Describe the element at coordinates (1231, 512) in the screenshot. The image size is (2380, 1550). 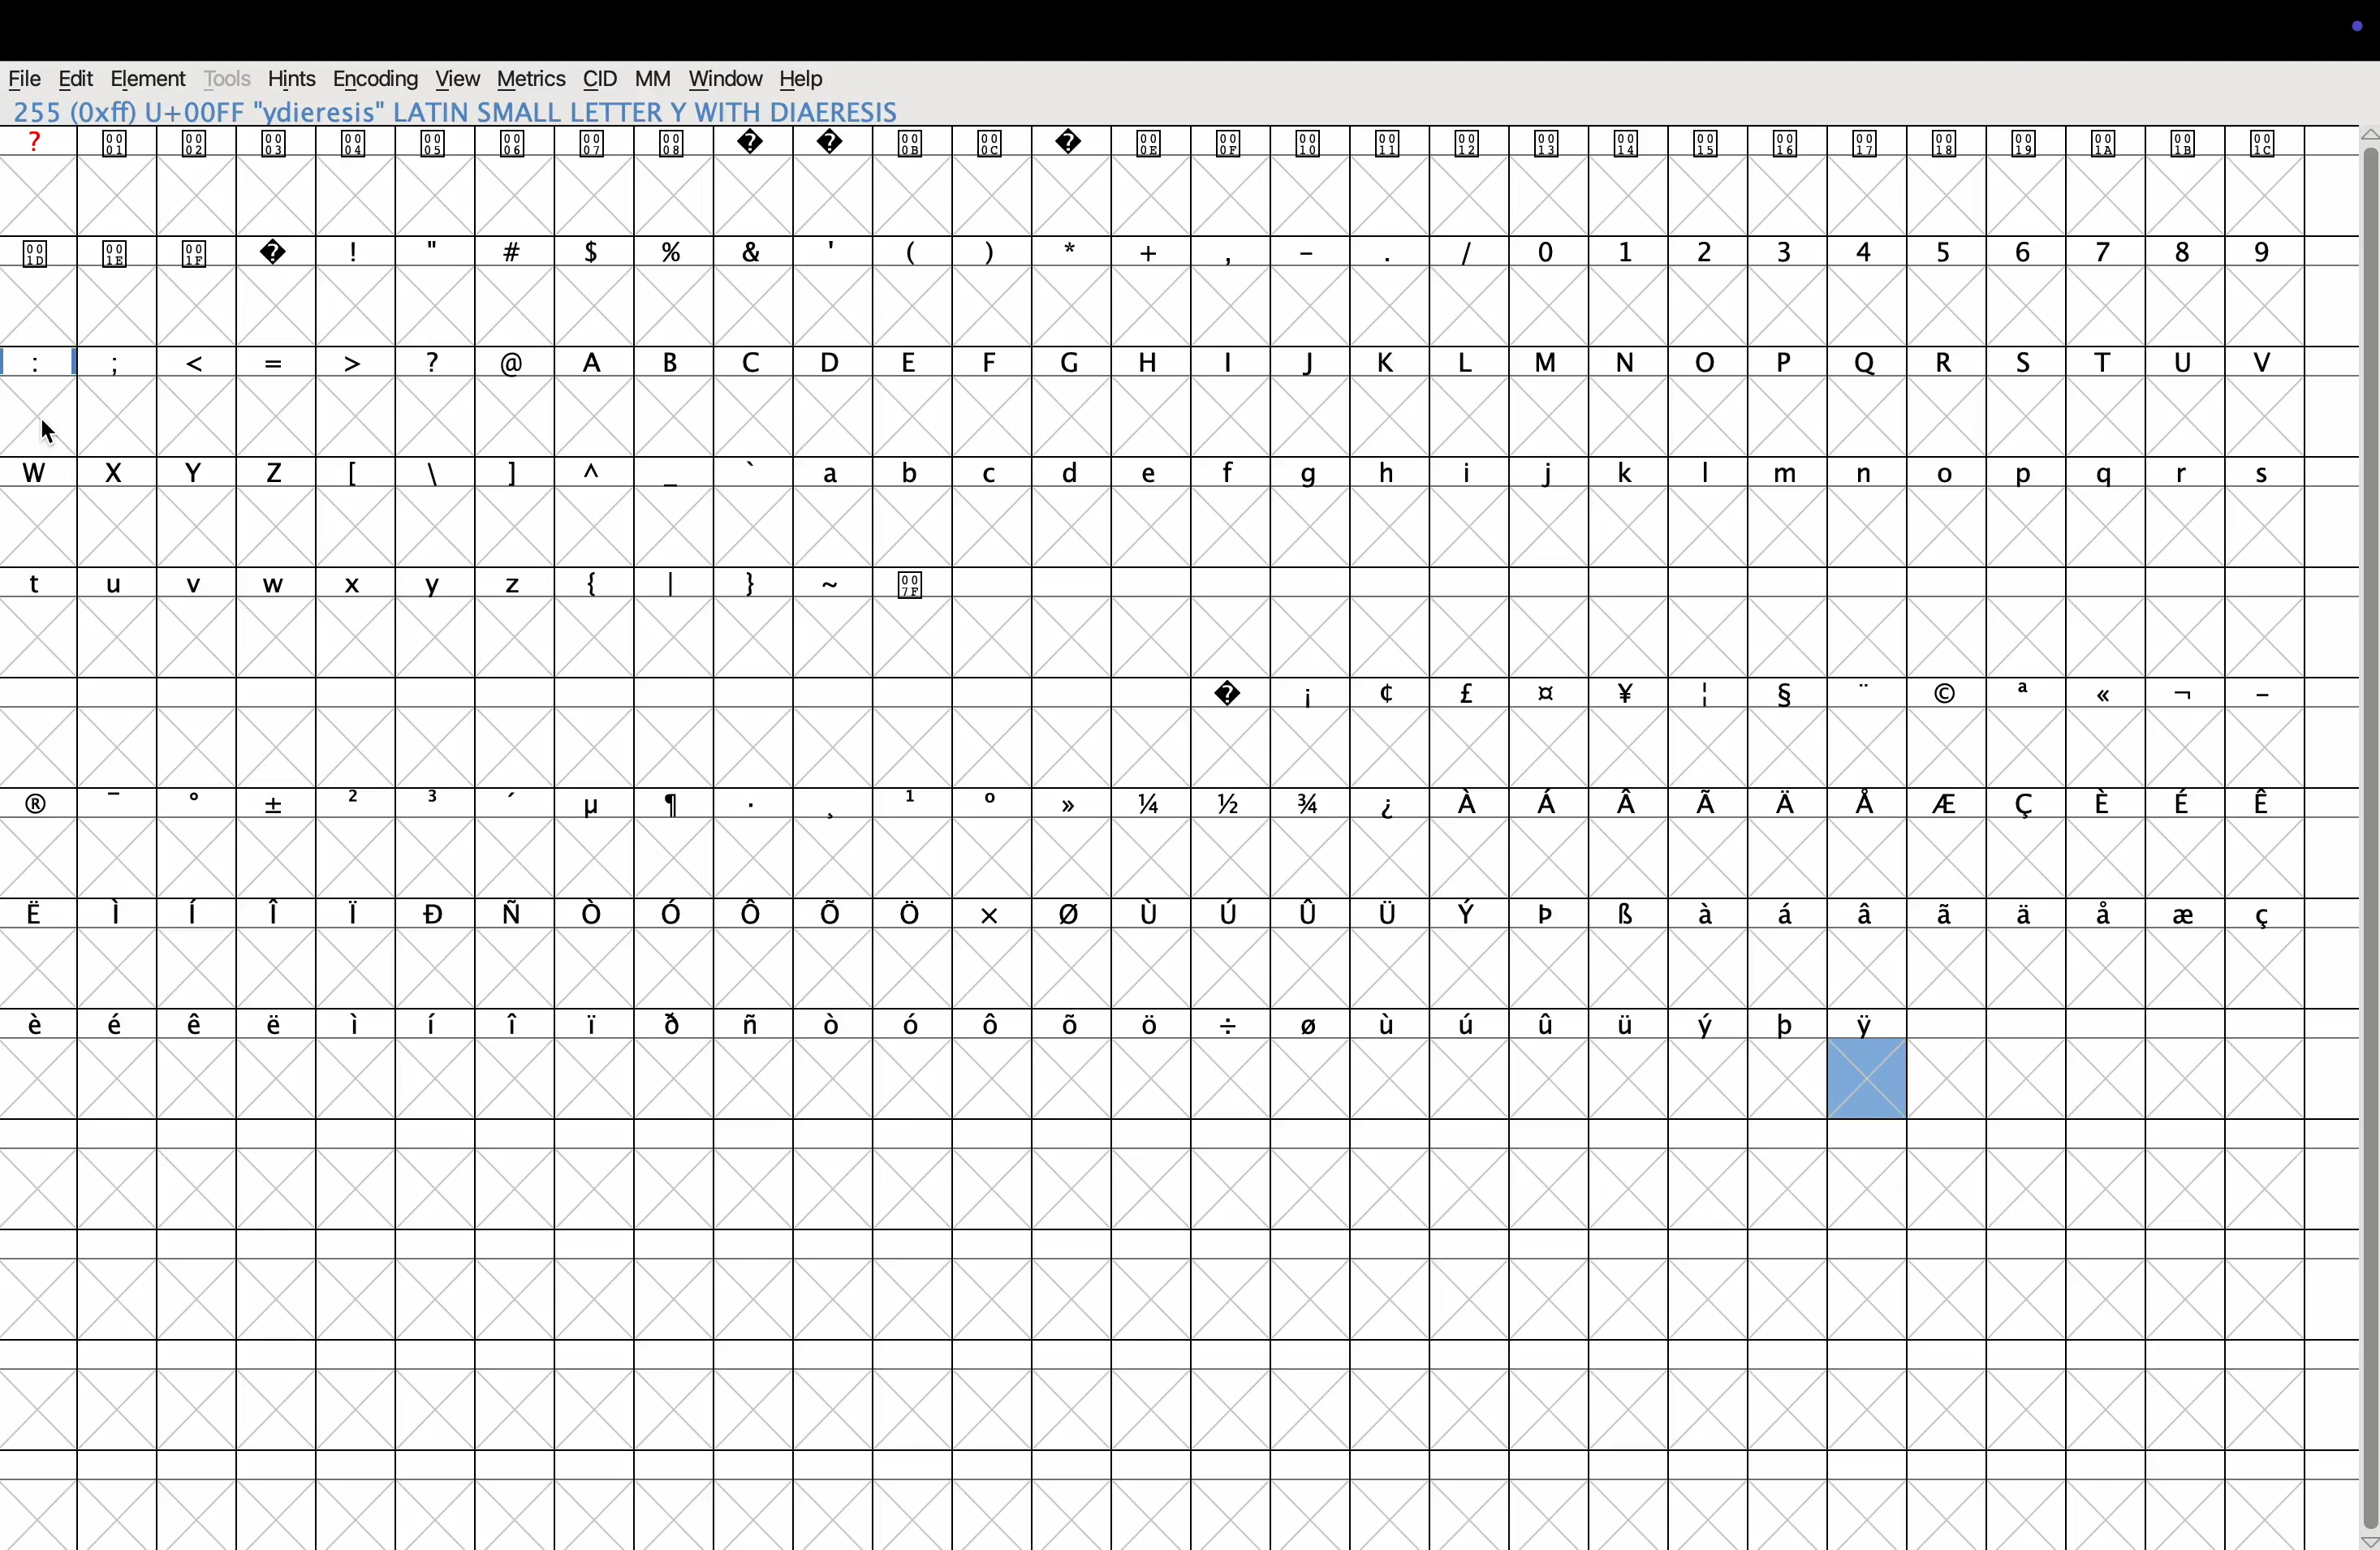
I see `f` at that location.